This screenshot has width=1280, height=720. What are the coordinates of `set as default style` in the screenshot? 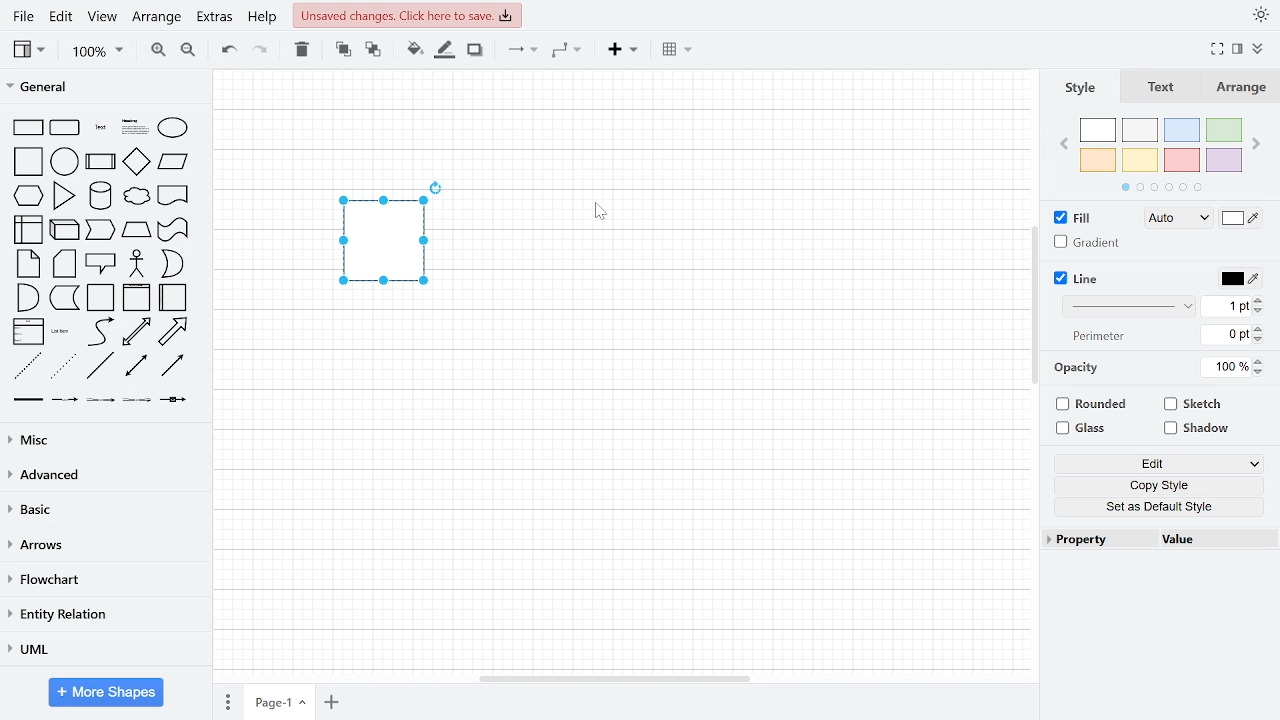 It's located at (1162, 507).